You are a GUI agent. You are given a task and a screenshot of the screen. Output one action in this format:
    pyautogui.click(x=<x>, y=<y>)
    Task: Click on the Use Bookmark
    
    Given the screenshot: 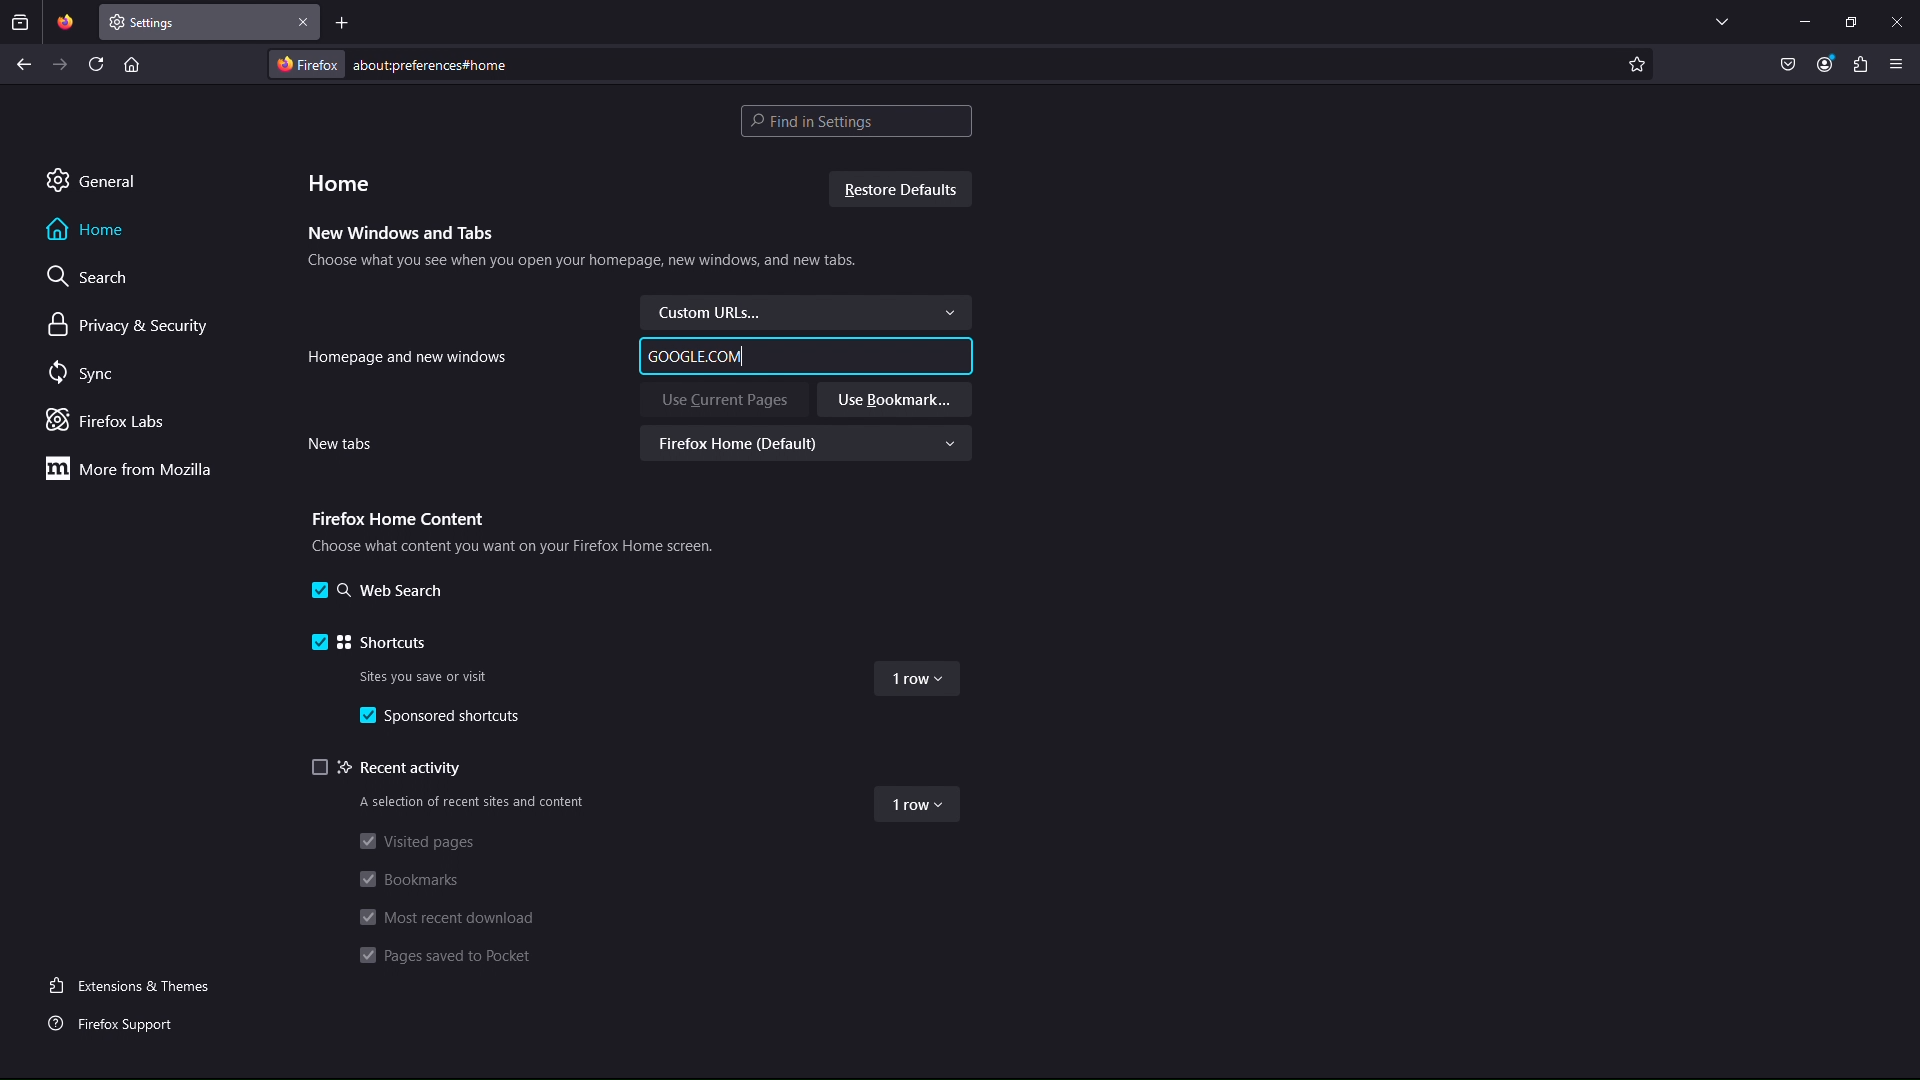 What is the action you would take?
    pyautogui.click(x=894, y=400)
    